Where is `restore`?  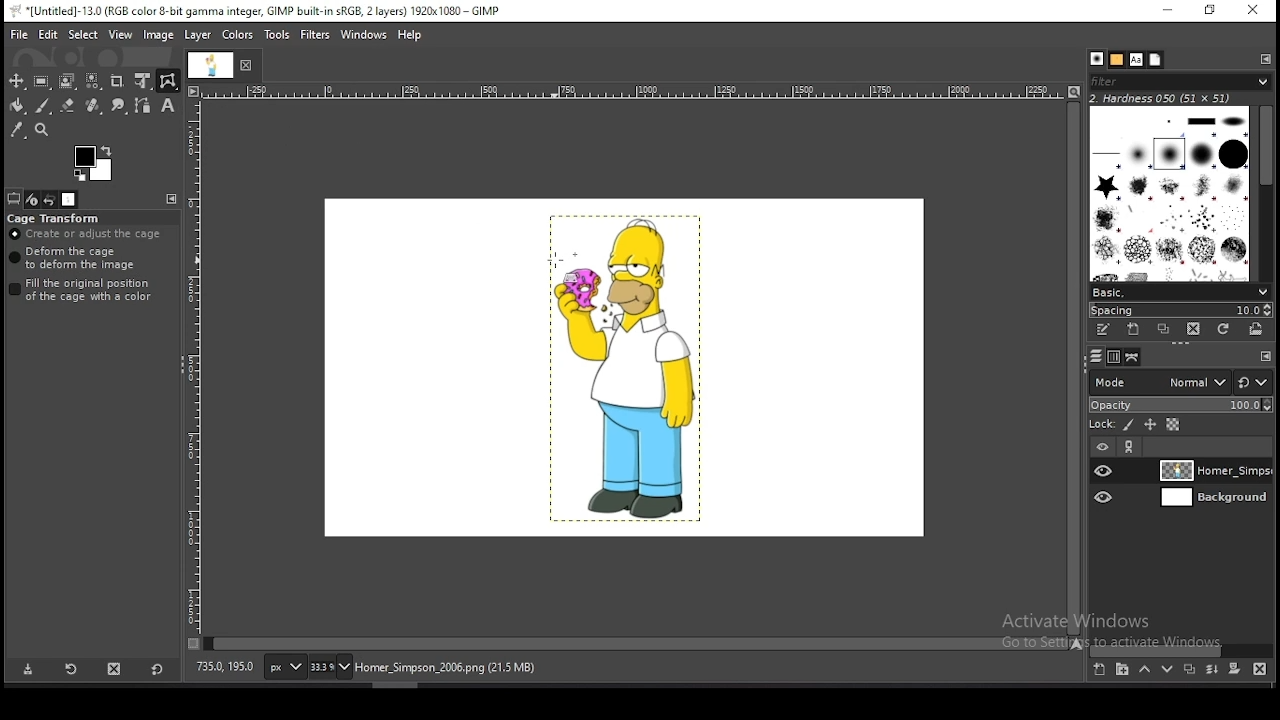
restore is located at coordinates (1207, 11).